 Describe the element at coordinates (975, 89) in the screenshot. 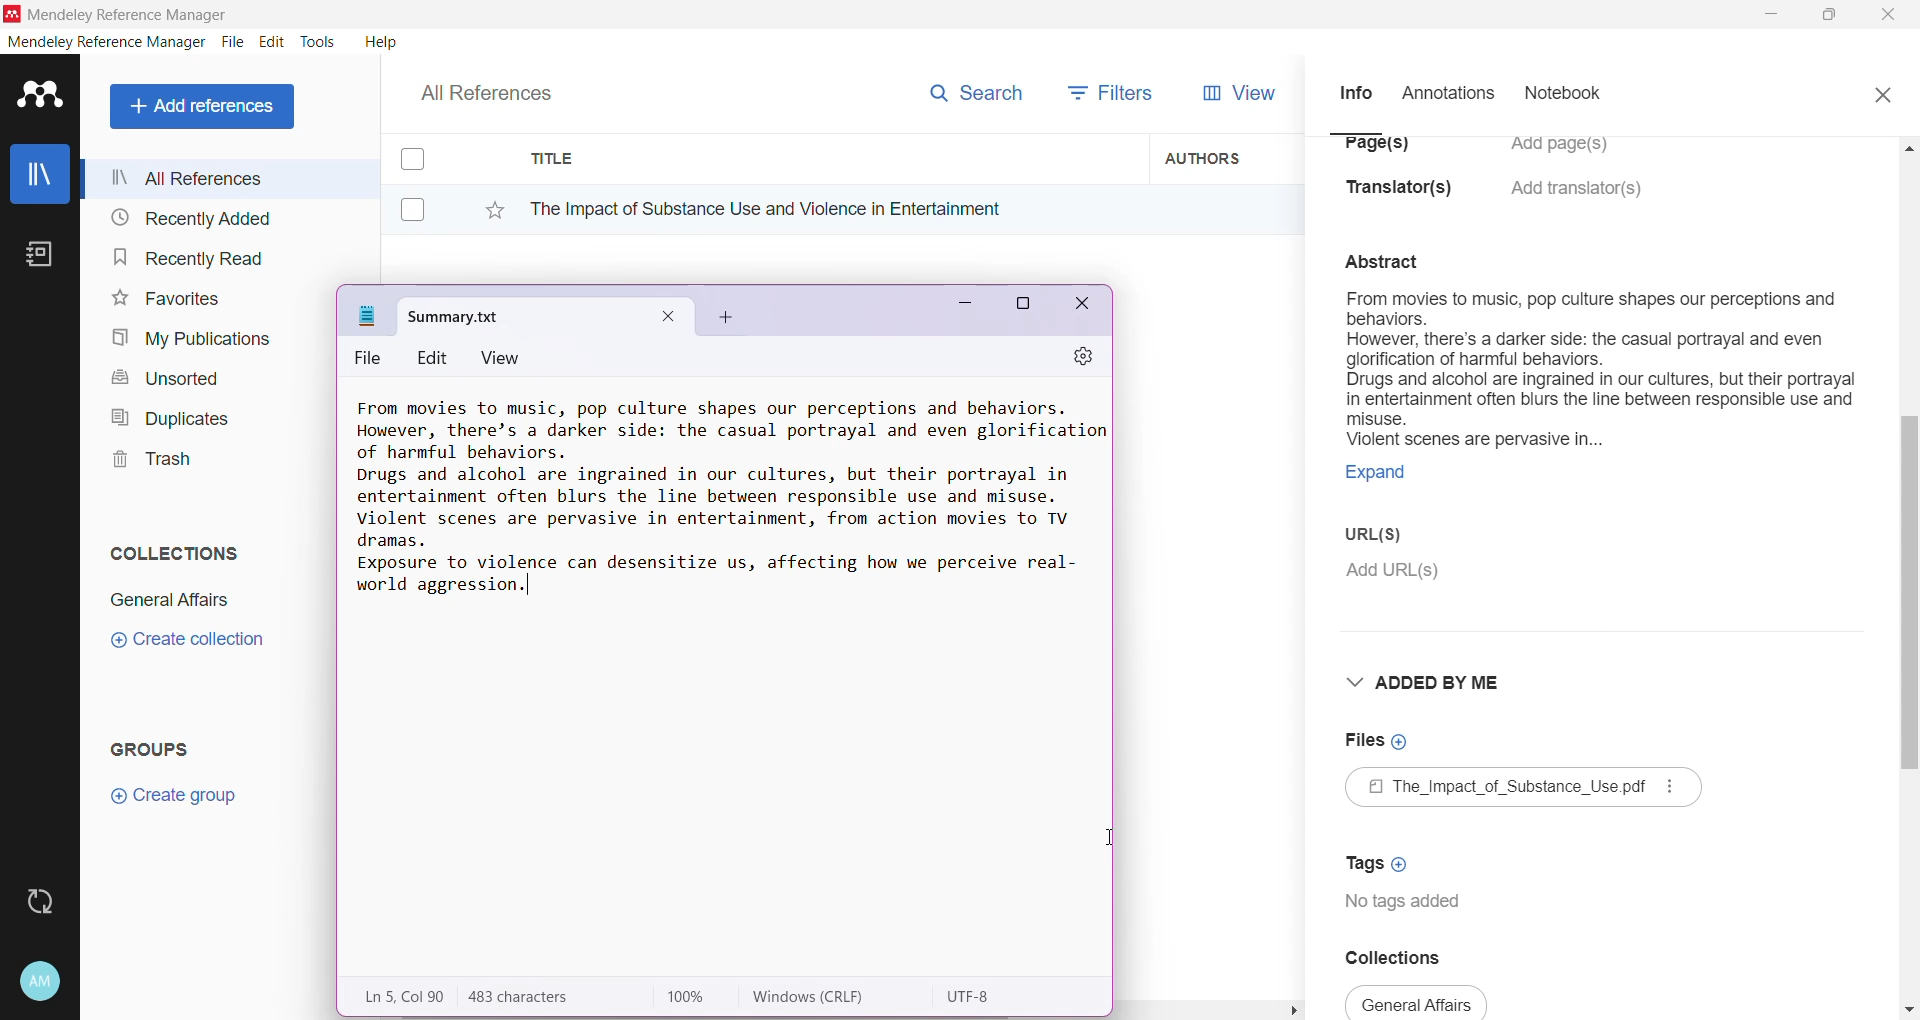

I see `Search` at that location.